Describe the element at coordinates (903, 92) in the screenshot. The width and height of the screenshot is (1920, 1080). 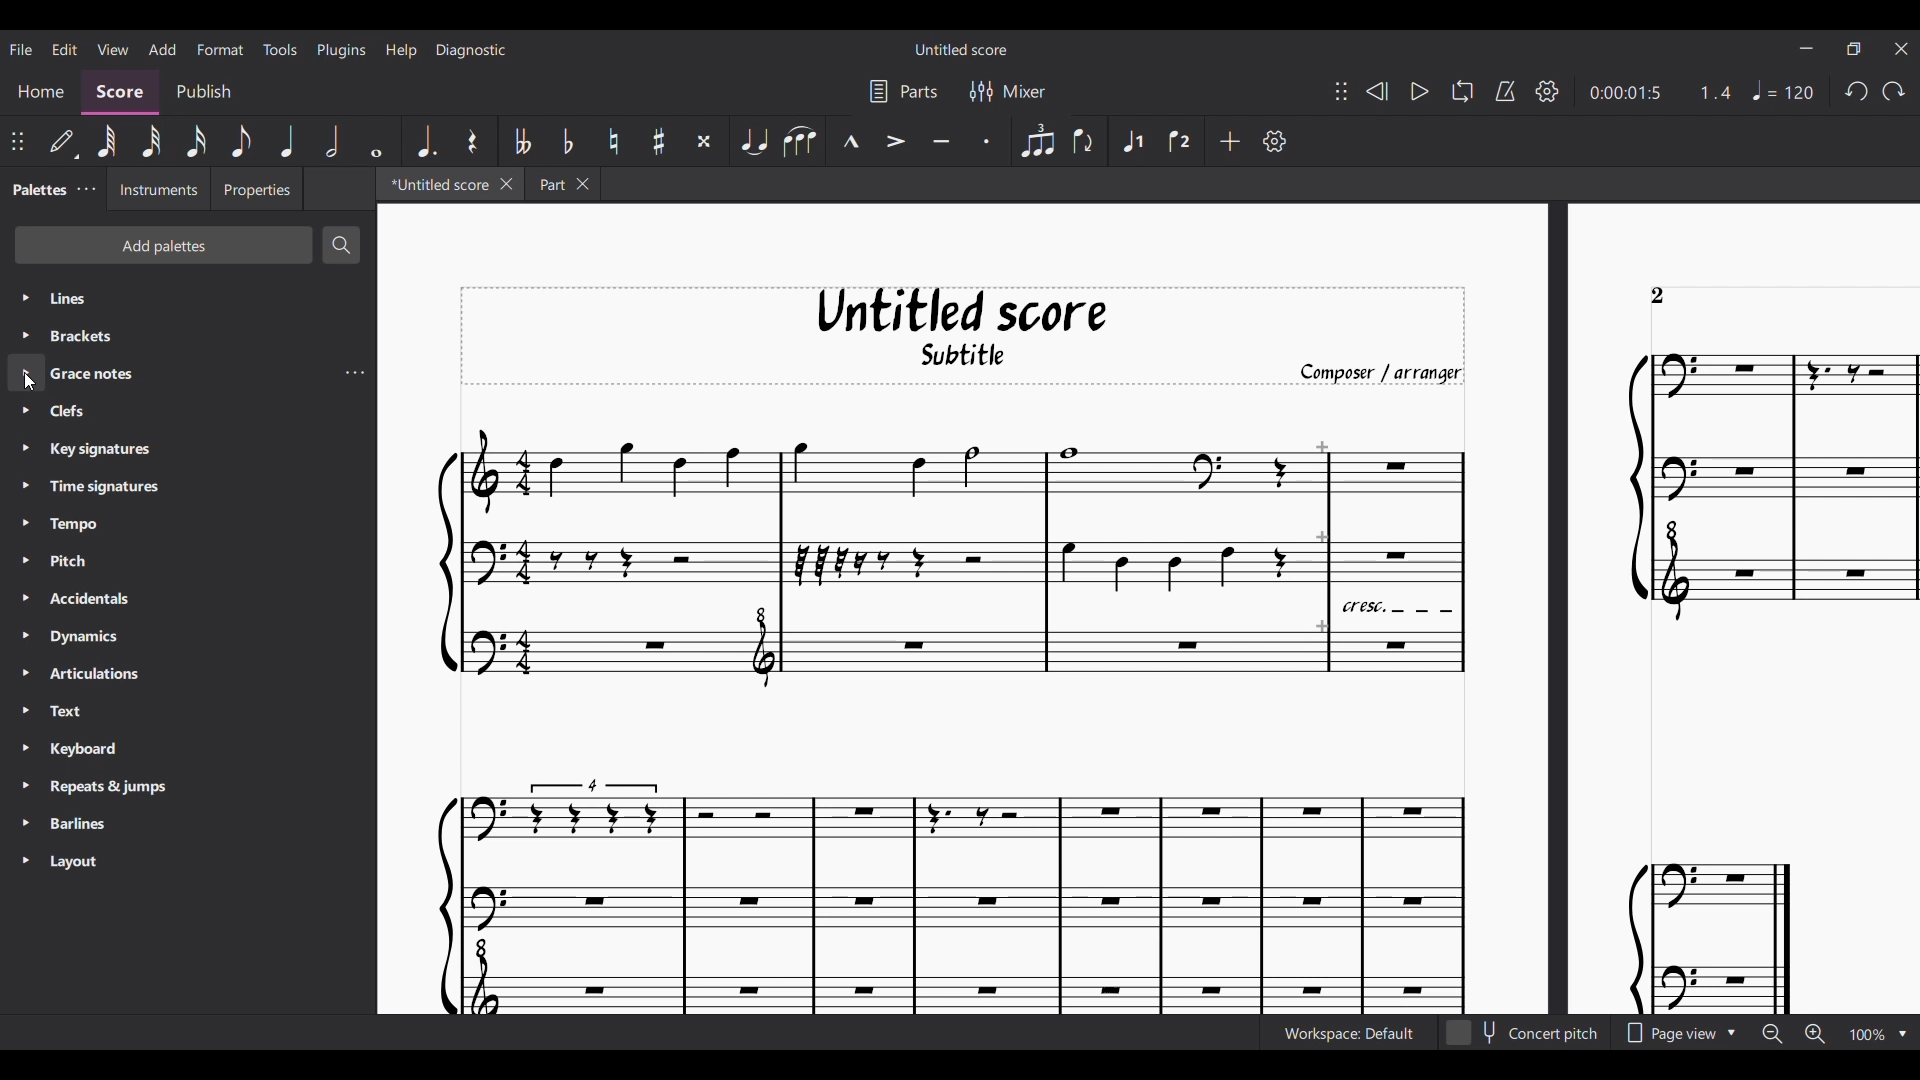
I see `Parts settings` at that location.